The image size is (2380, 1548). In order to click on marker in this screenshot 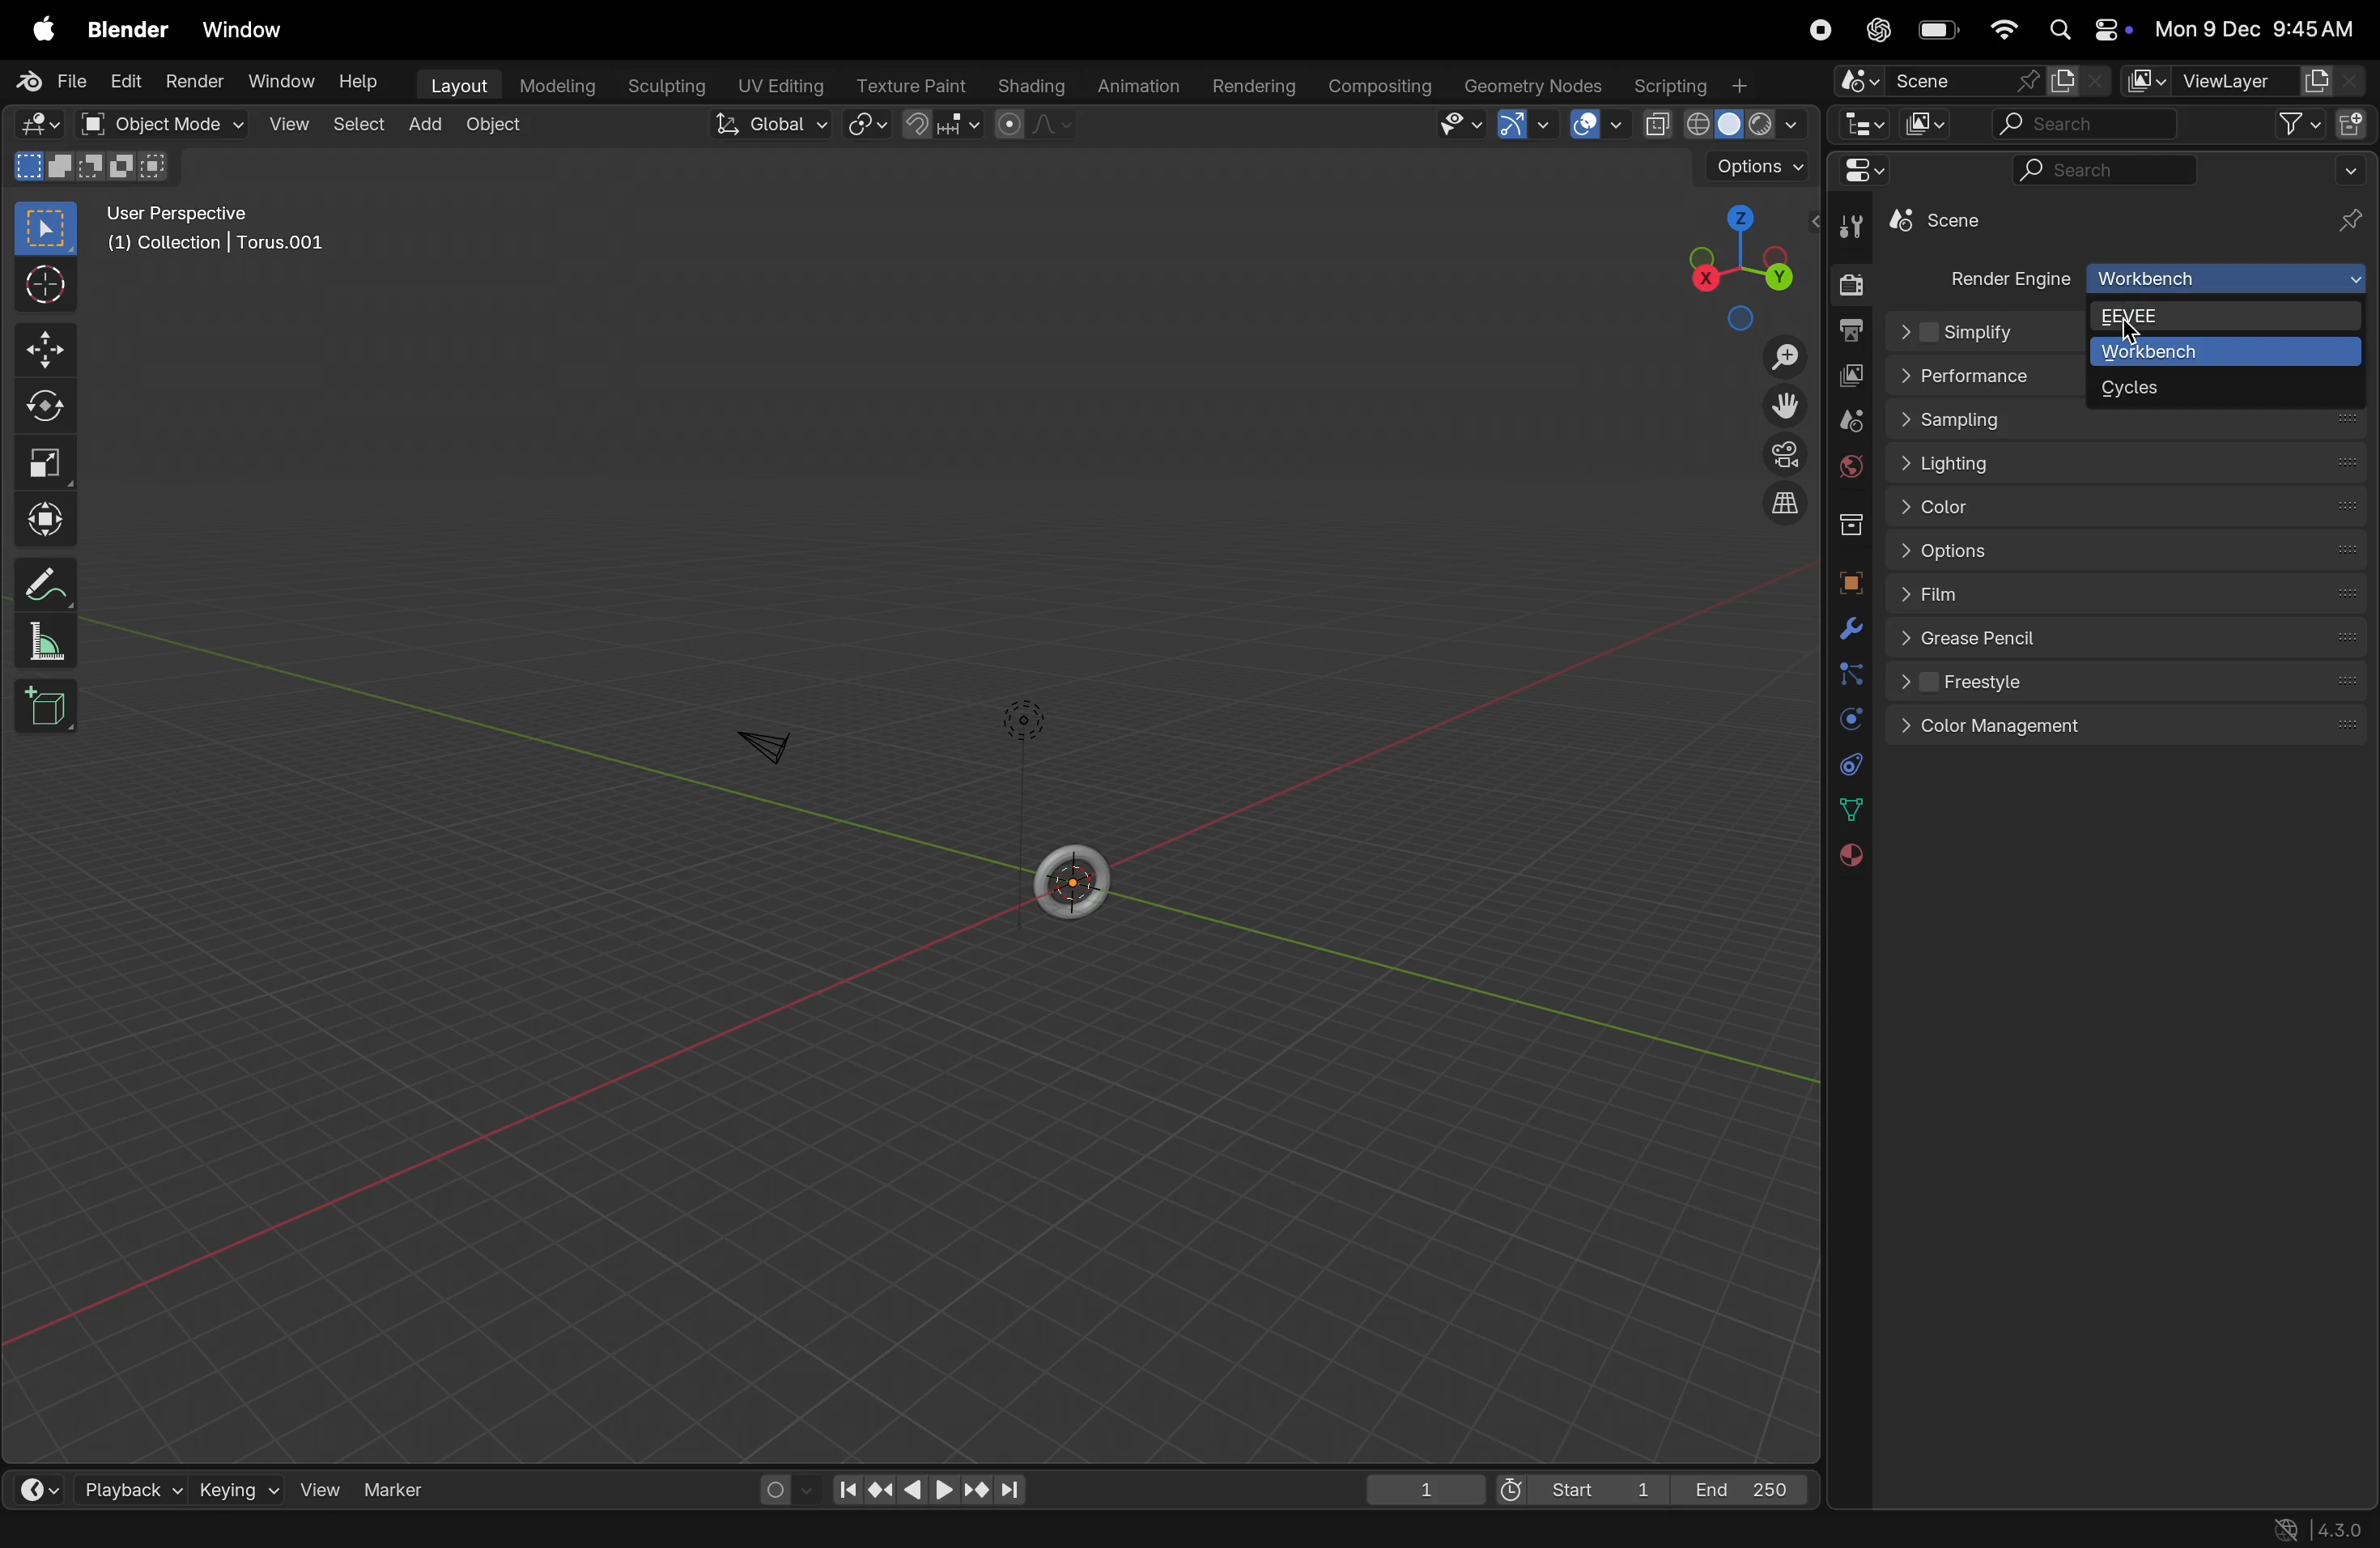, I will do `click(404, 1493)`.